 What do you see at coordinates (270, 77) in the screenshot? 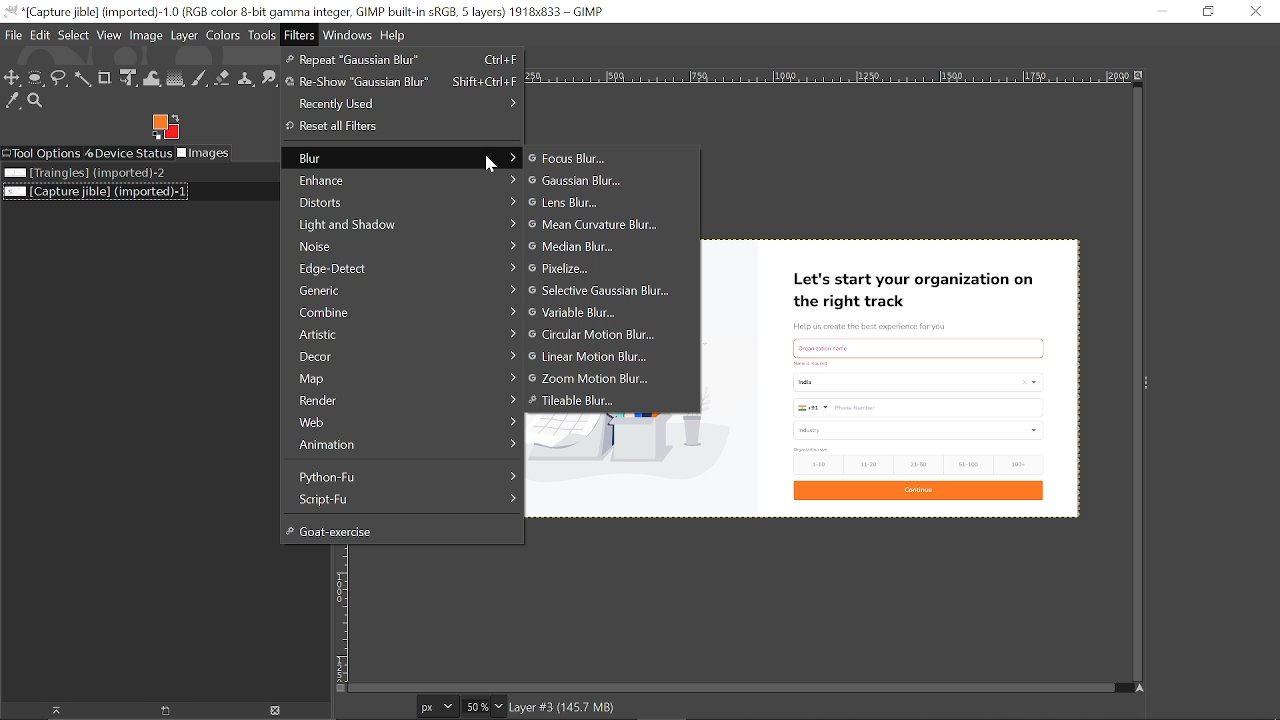
I see `Smudge tool` at bounding box center [270, 77].